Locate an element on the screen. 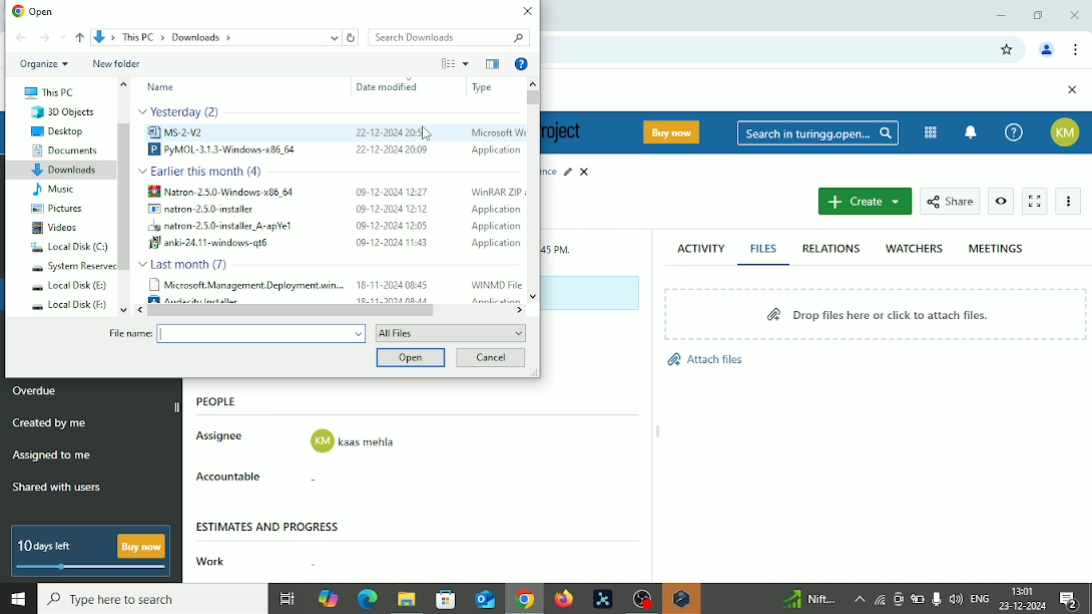  09-12-2024 12:27 is located at coordinates (390, 191).